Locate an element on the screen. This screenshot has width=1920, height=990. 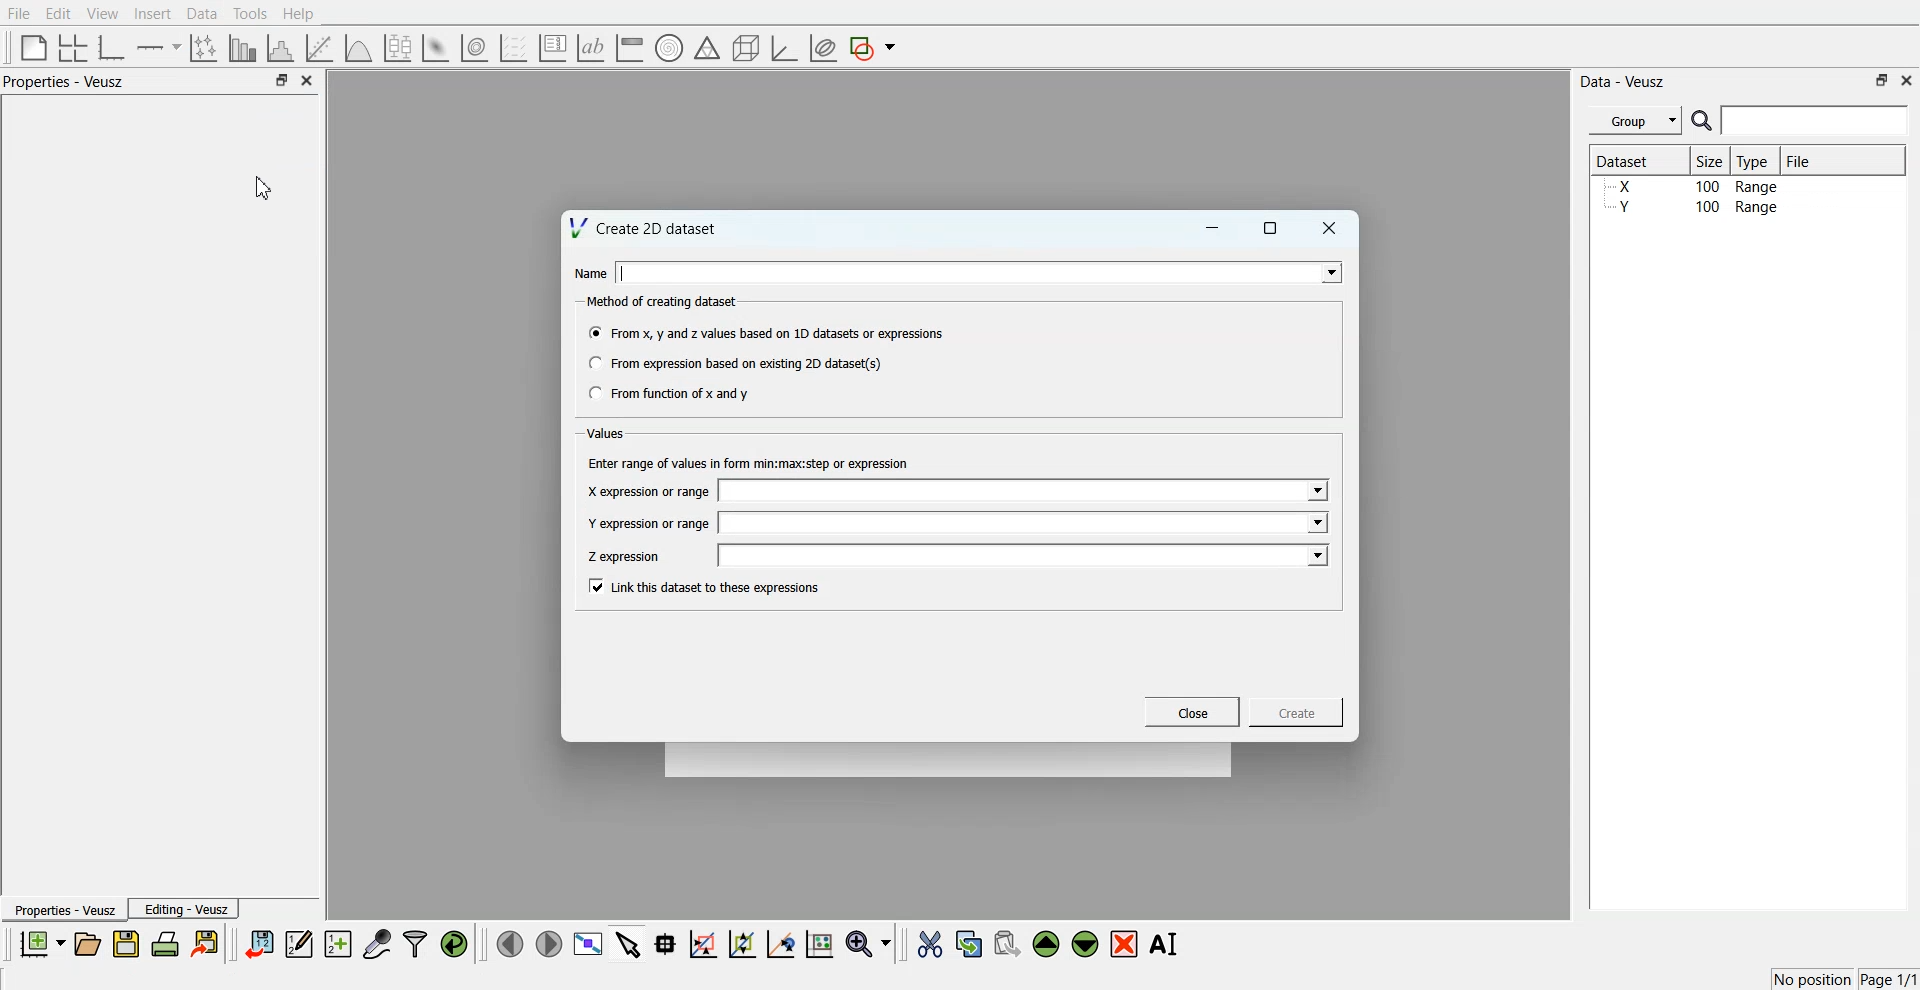
Create is located at coordinates (1297, 711).